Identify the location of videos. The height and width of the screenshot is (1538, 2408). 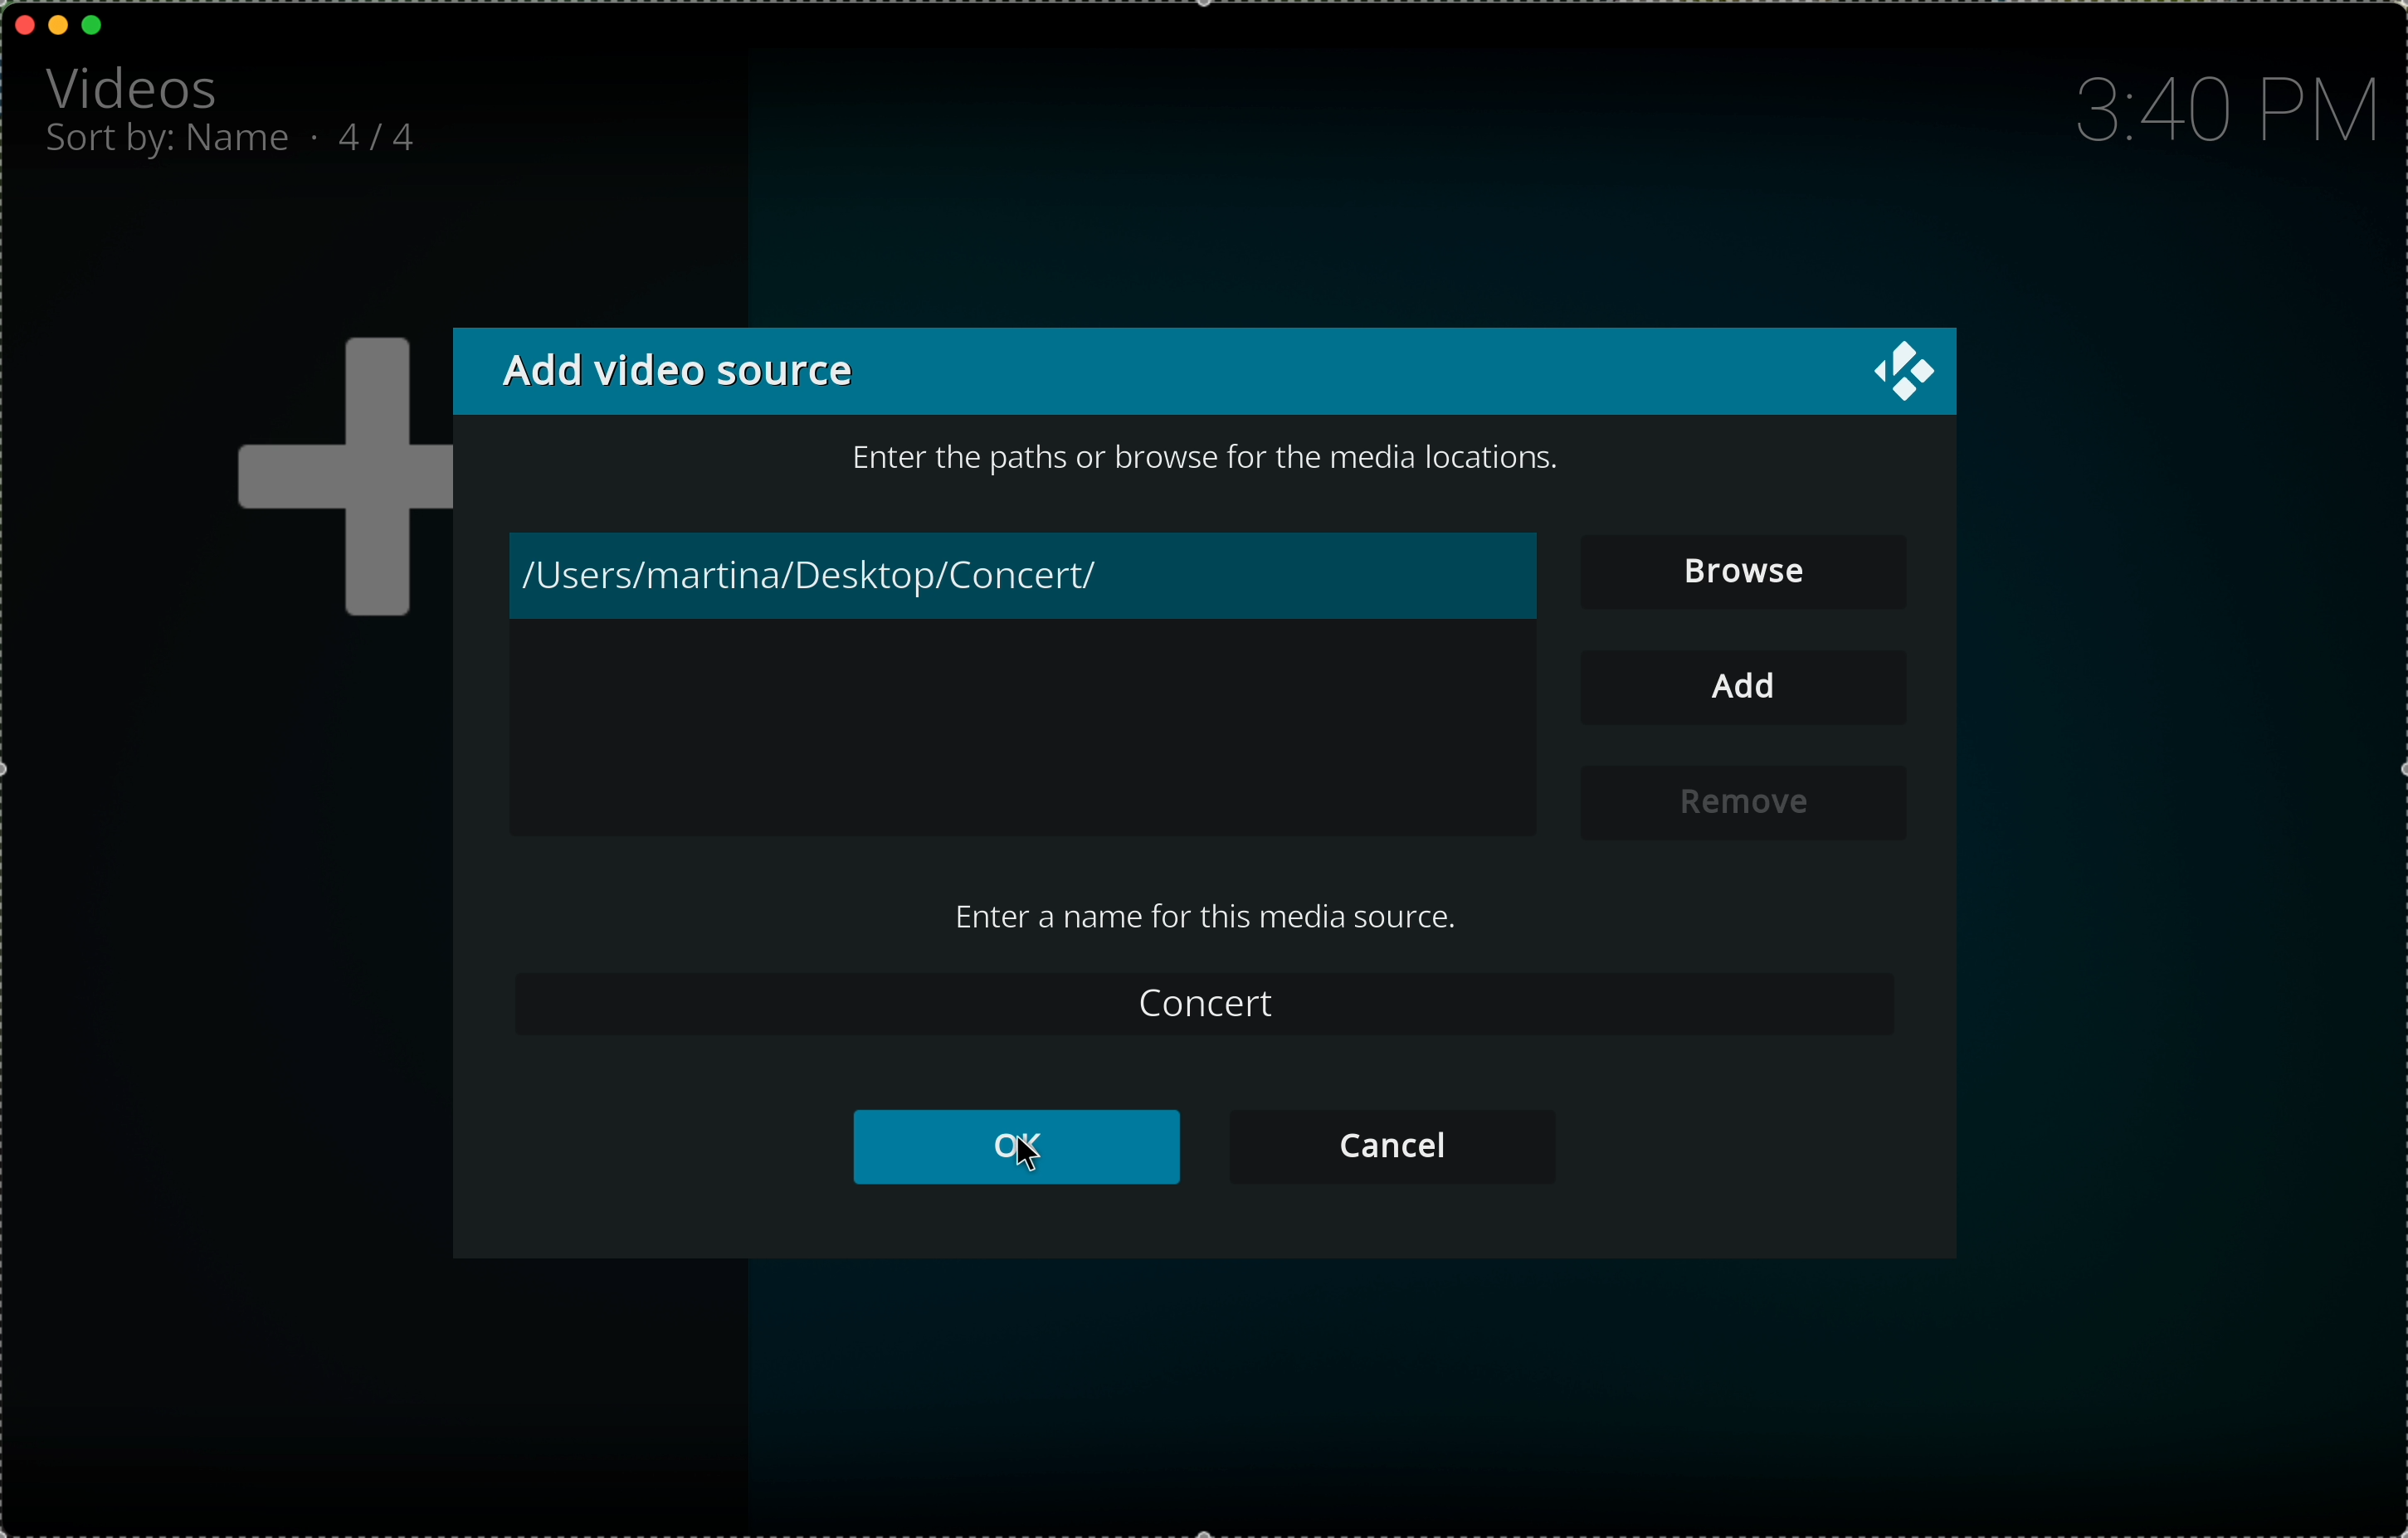
(137, 85).